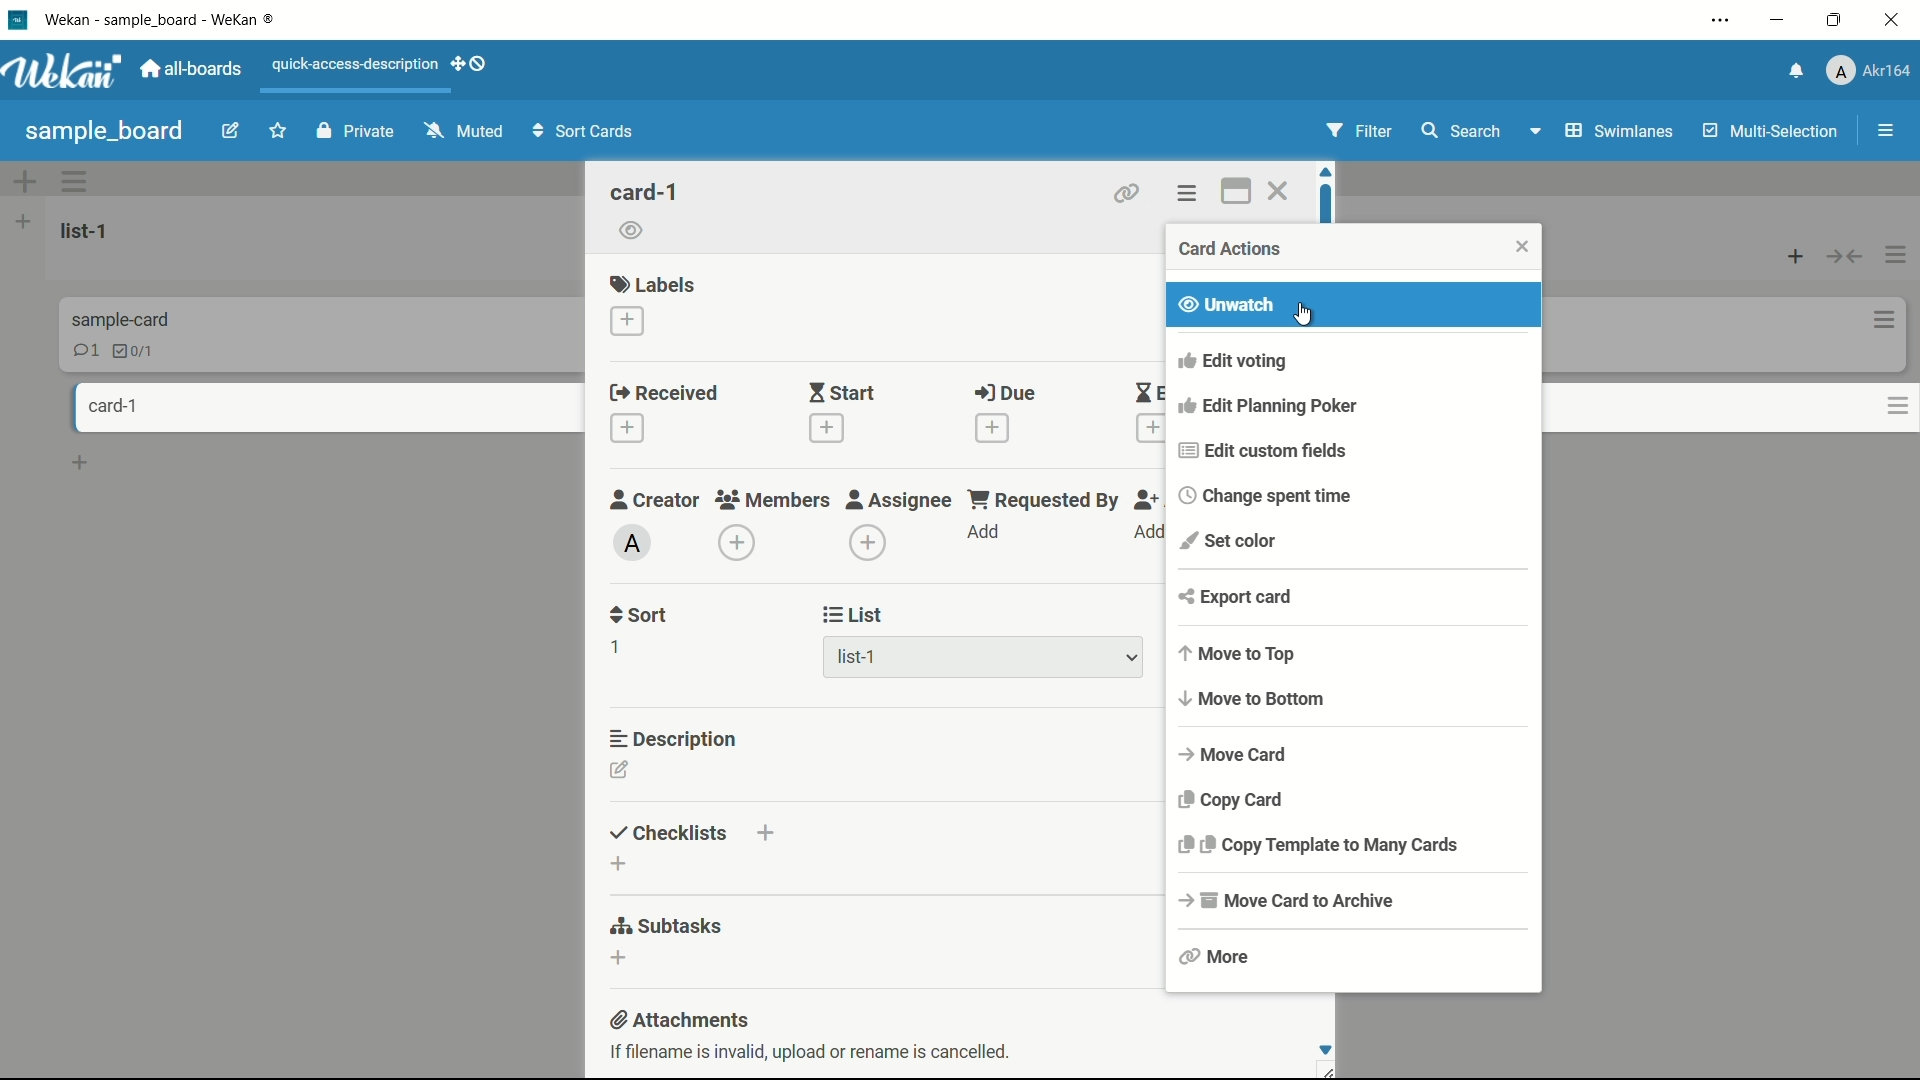 The image size is (1920, 1080). What do you see at coordinates (353, 132) in the screenshot?
I see `private` at bounding box center [353, 132].